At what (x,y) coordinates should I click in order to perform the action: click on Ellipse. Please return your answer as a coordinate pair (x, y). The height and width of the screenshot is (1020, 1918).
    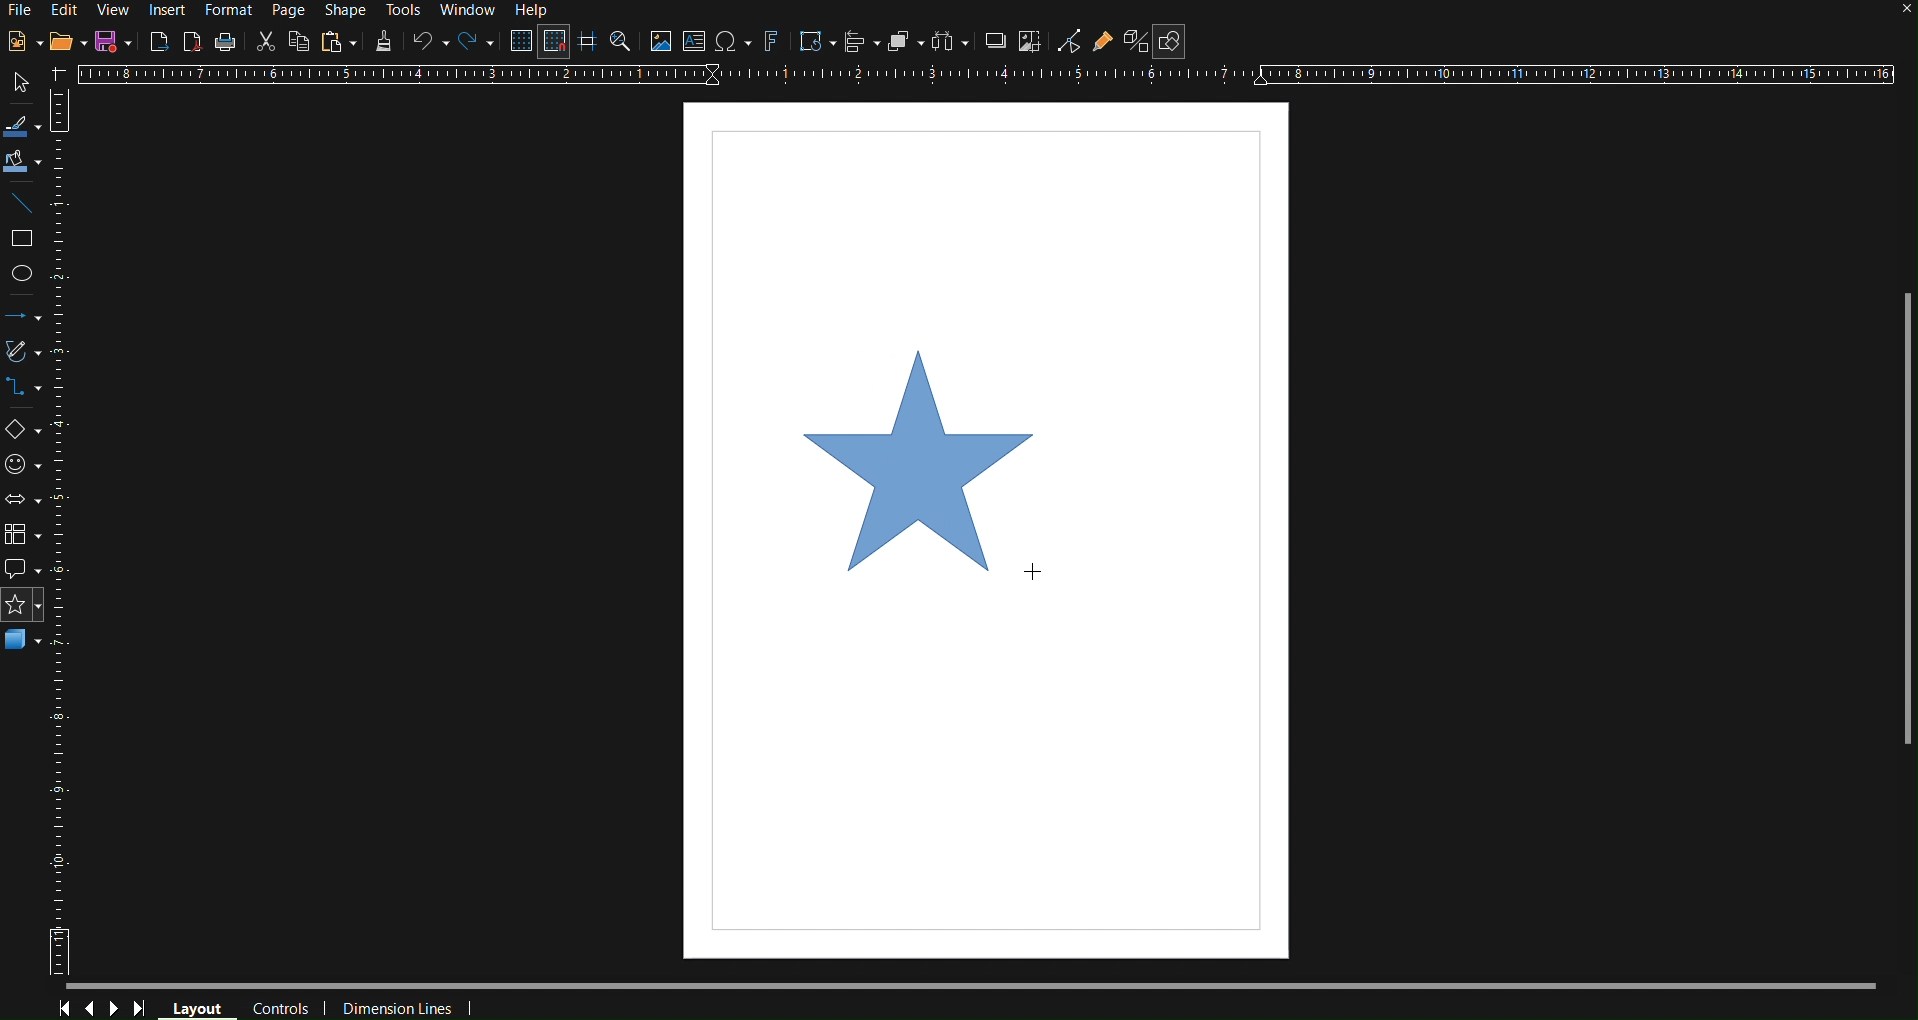
    Looking at the image, I should click on (28, 275).